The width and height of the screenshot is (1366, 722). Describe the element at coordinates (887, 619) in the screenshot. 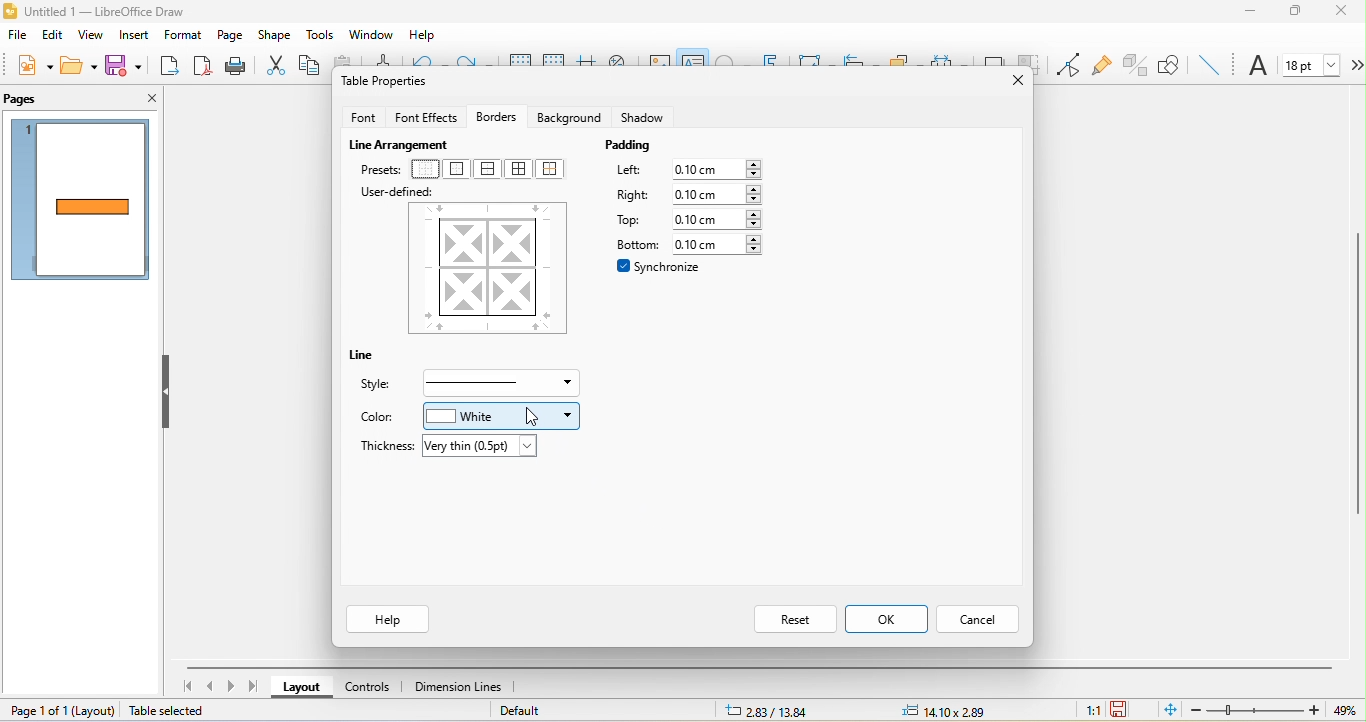

I see `ok` at that location.